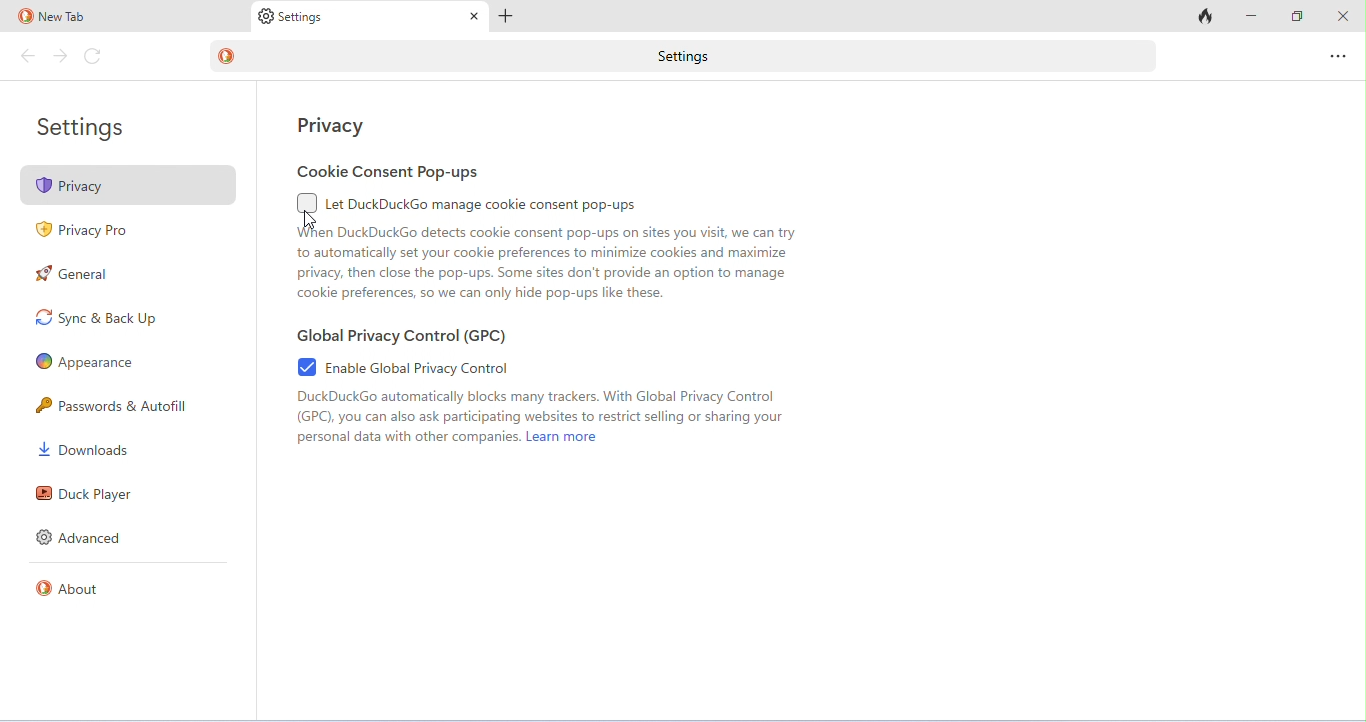 The width and height of the screenshot is (1366, 722). What do you see at coordinates (332, 125) in the screenshot?
I see `privacy` at bounding box center [332, 125].